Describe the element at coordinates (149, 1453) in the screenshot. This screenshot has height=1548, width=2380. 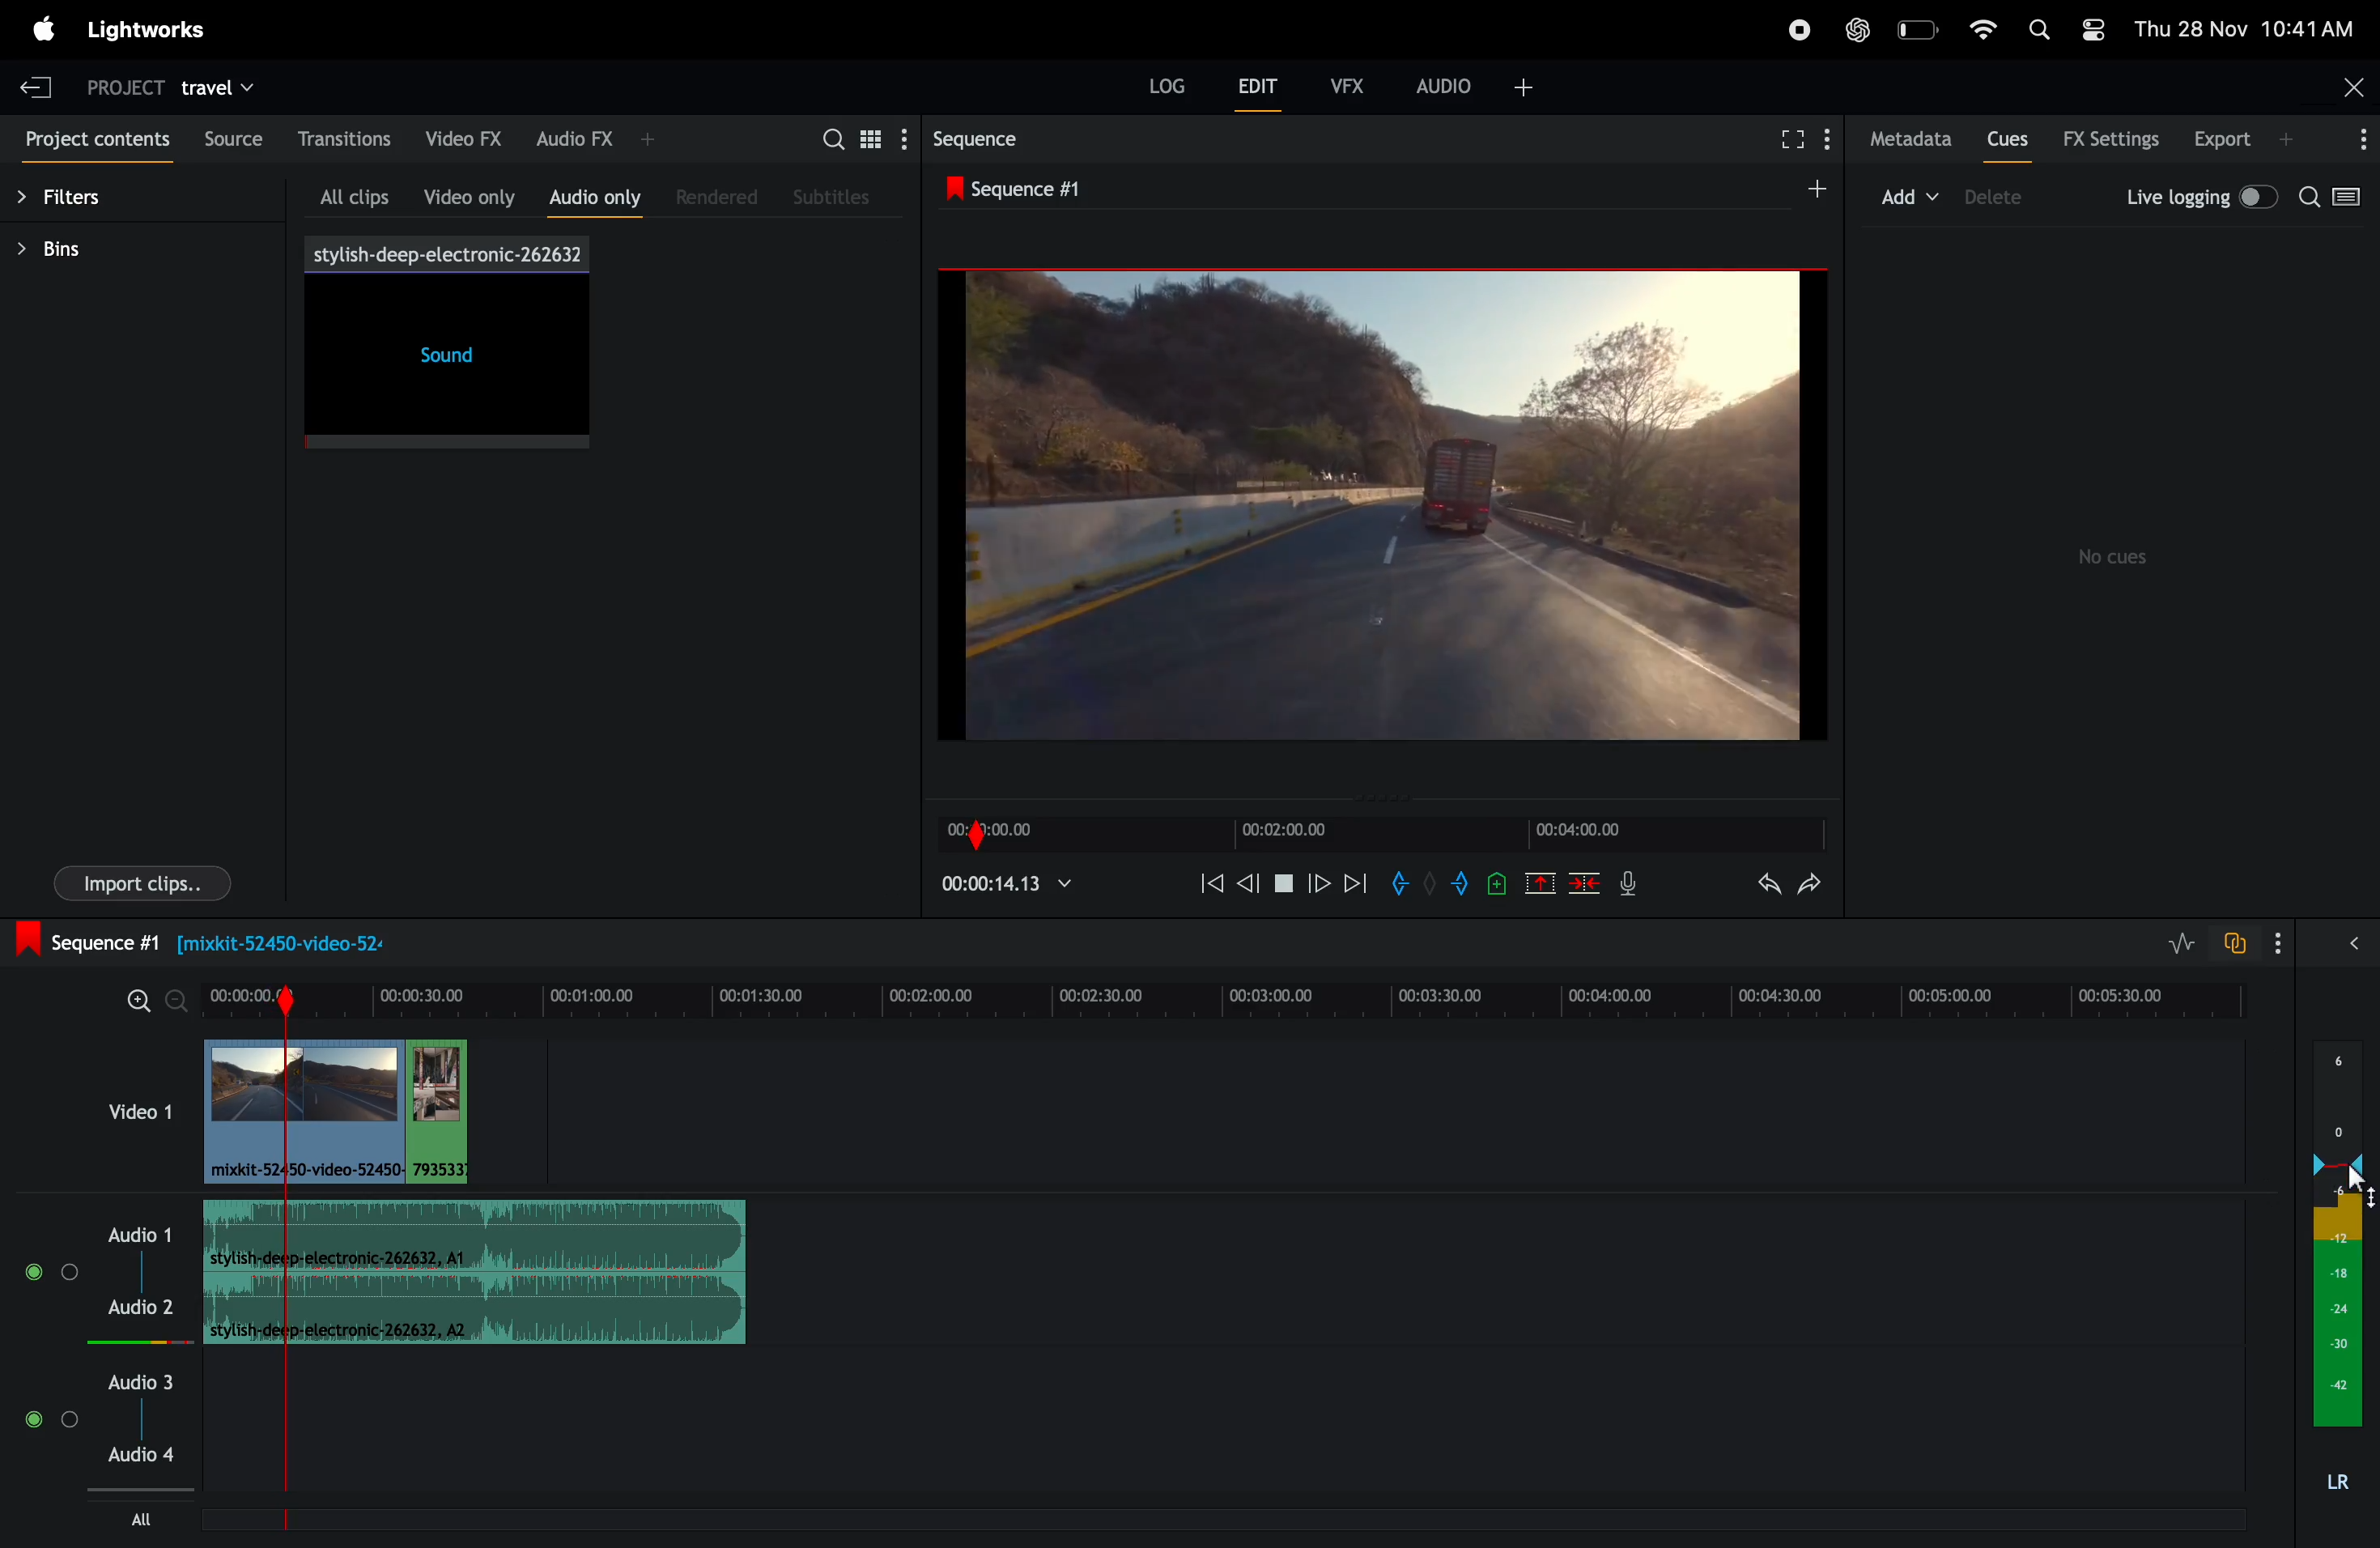
I see `Audio 4` at that location.